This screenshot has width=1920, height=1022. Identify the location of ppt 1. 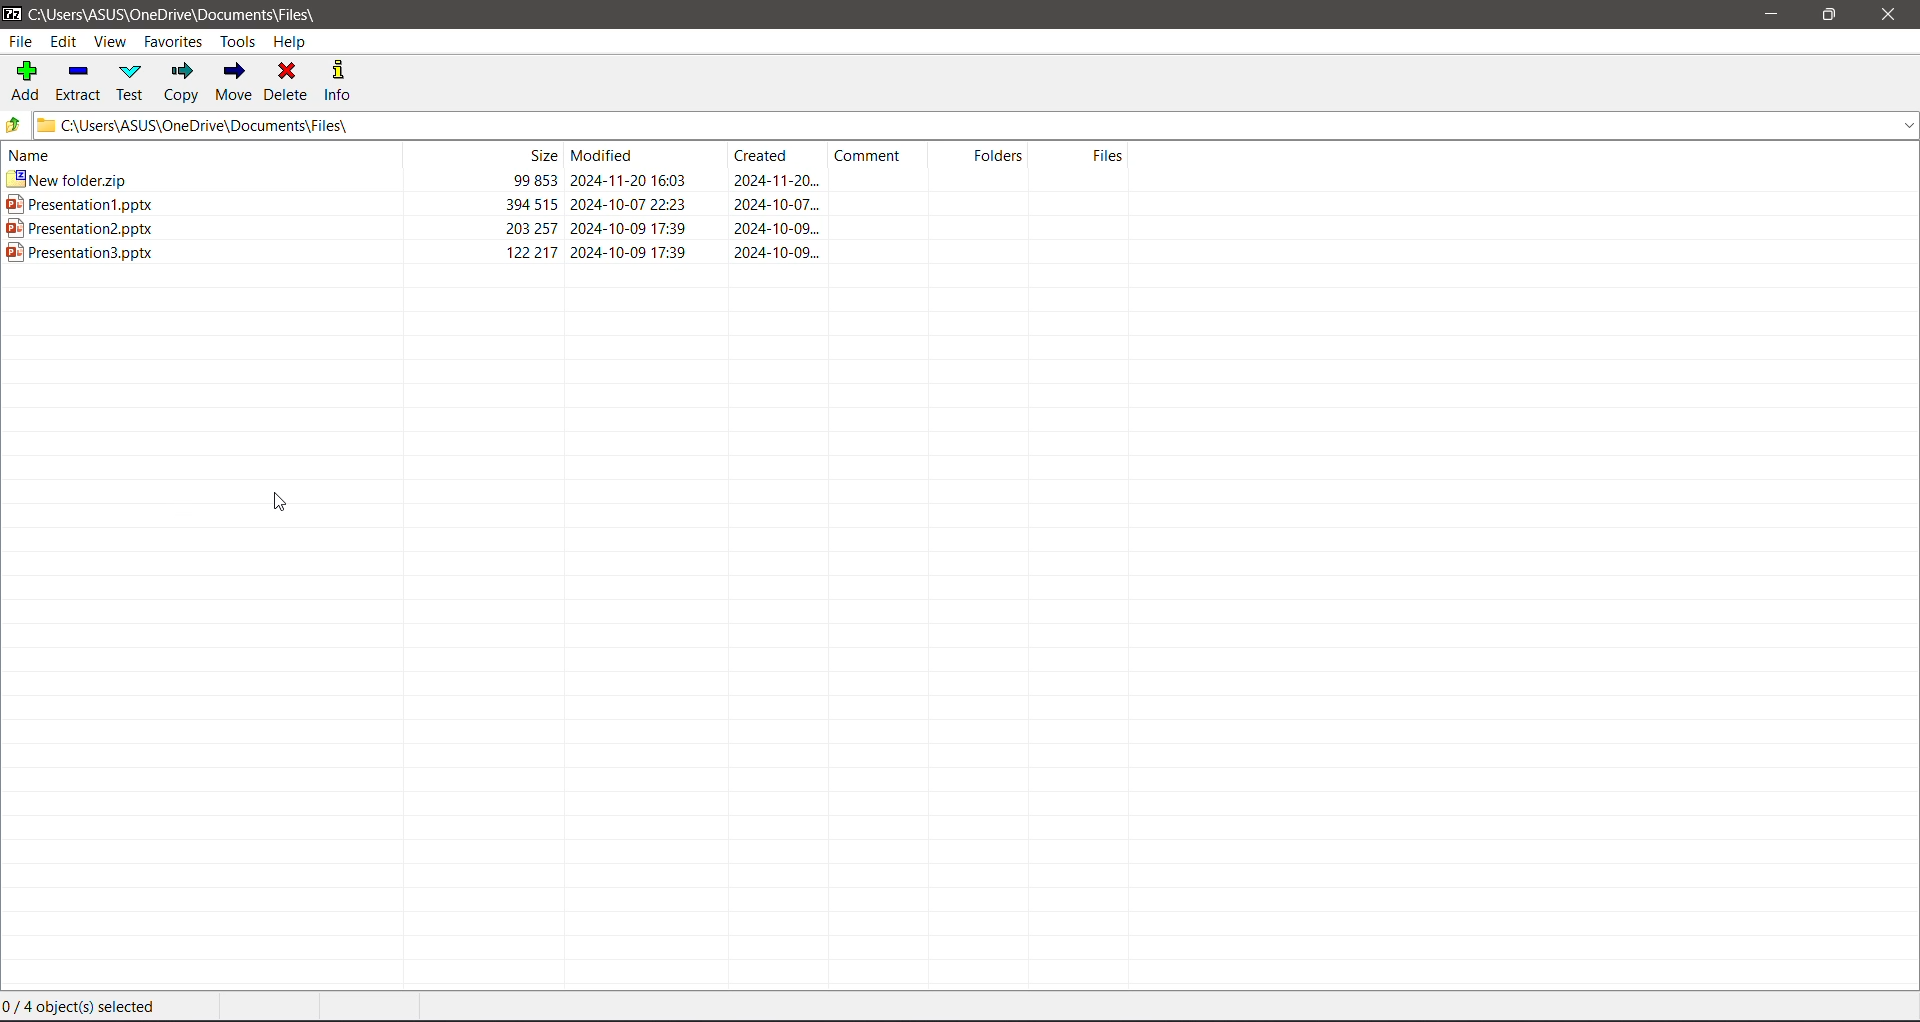
(568, 202).